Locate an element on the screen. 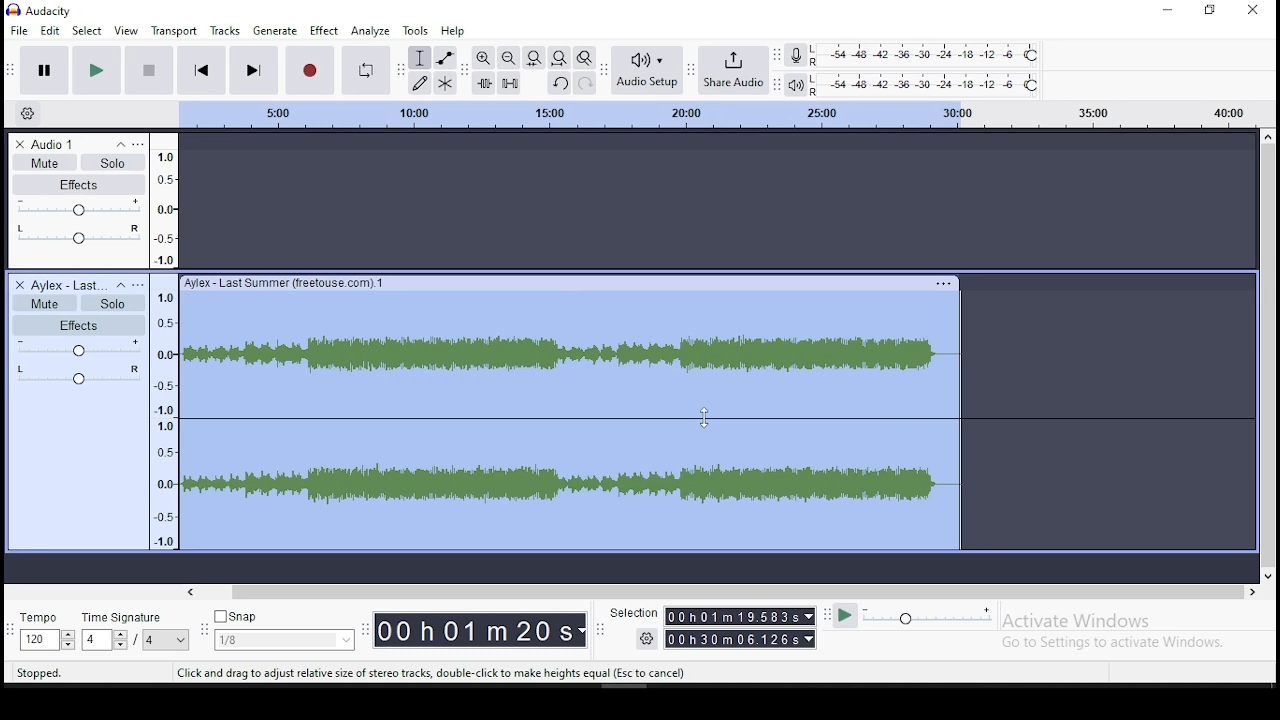  record meter is located at coordinates (795, 56).